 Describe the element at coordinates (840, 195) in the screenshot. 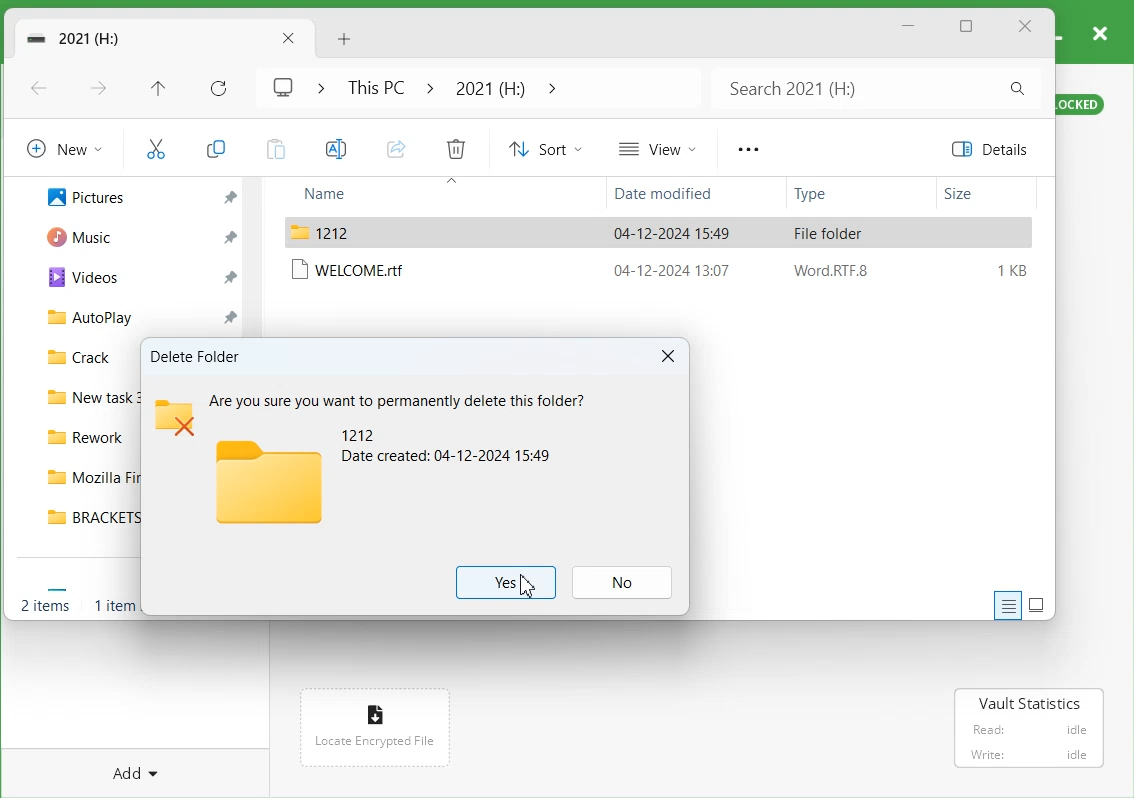

I see `Type` at that location.